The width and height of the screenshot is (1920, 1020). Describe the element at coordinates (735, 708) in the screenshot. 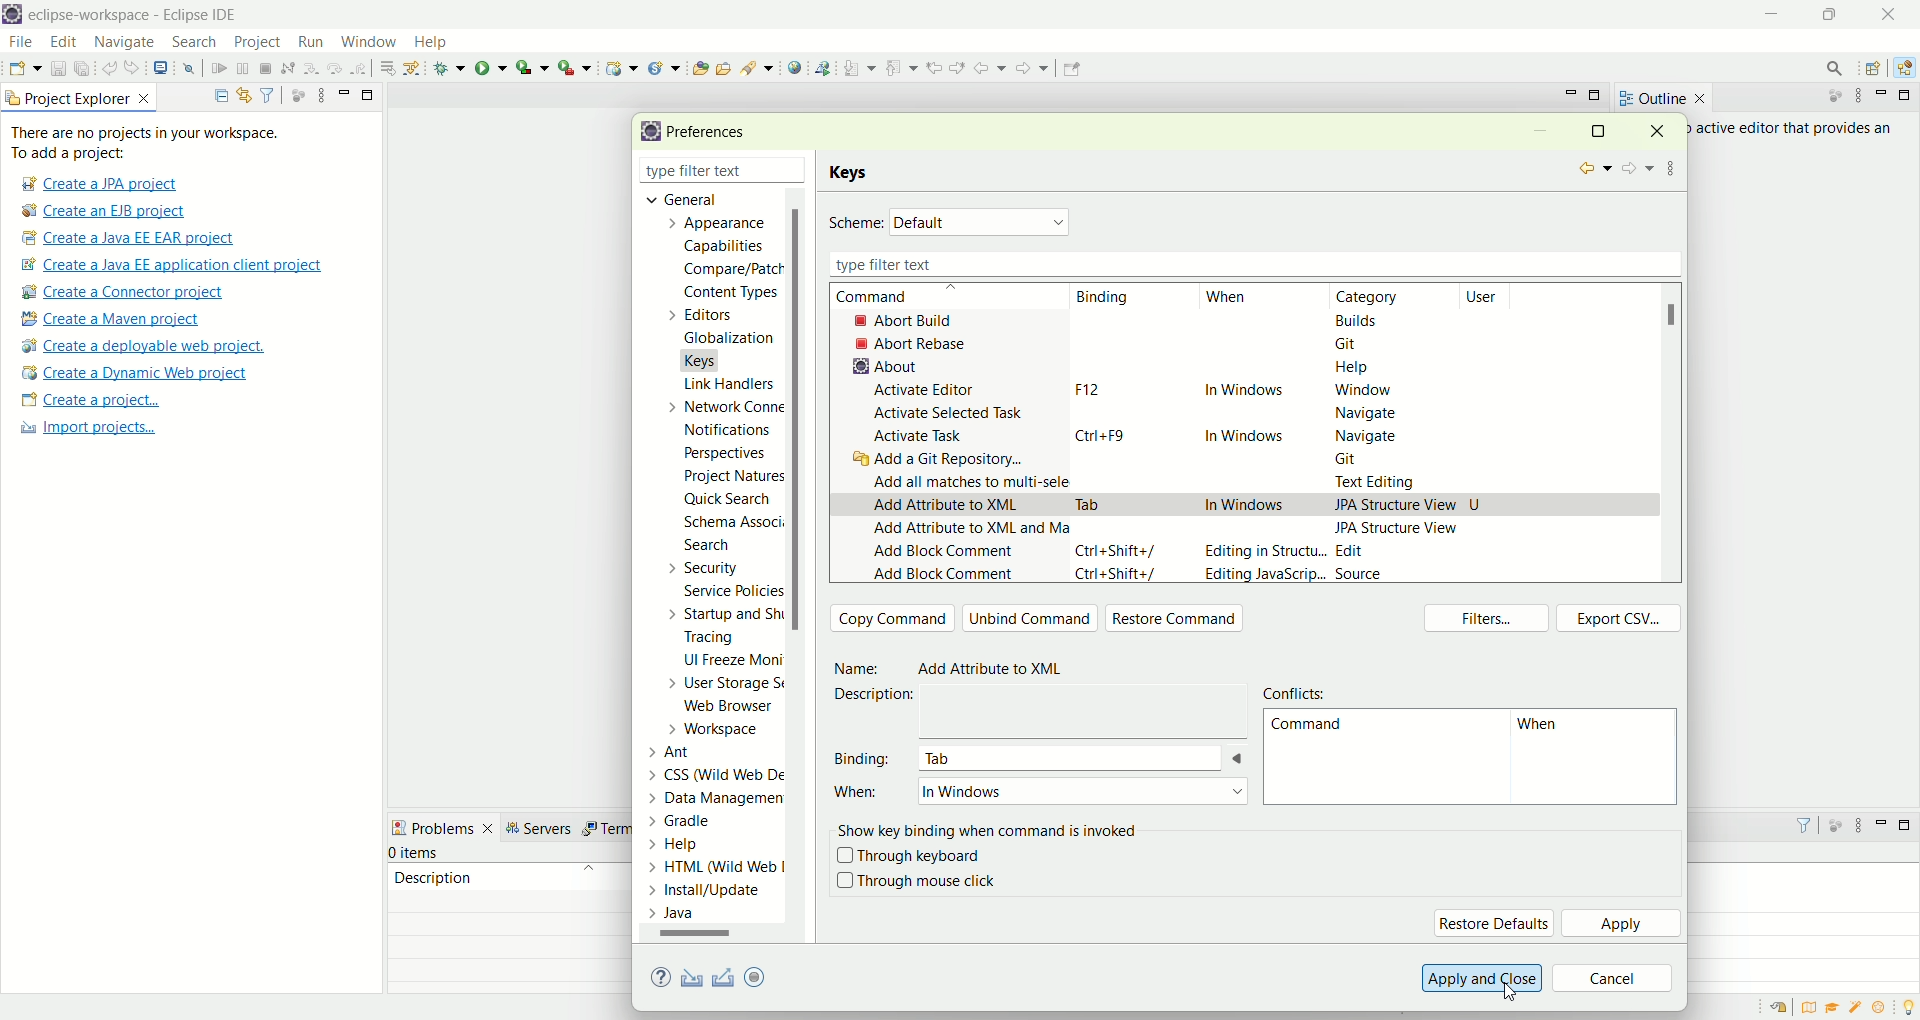

I see `web browser` at that location.